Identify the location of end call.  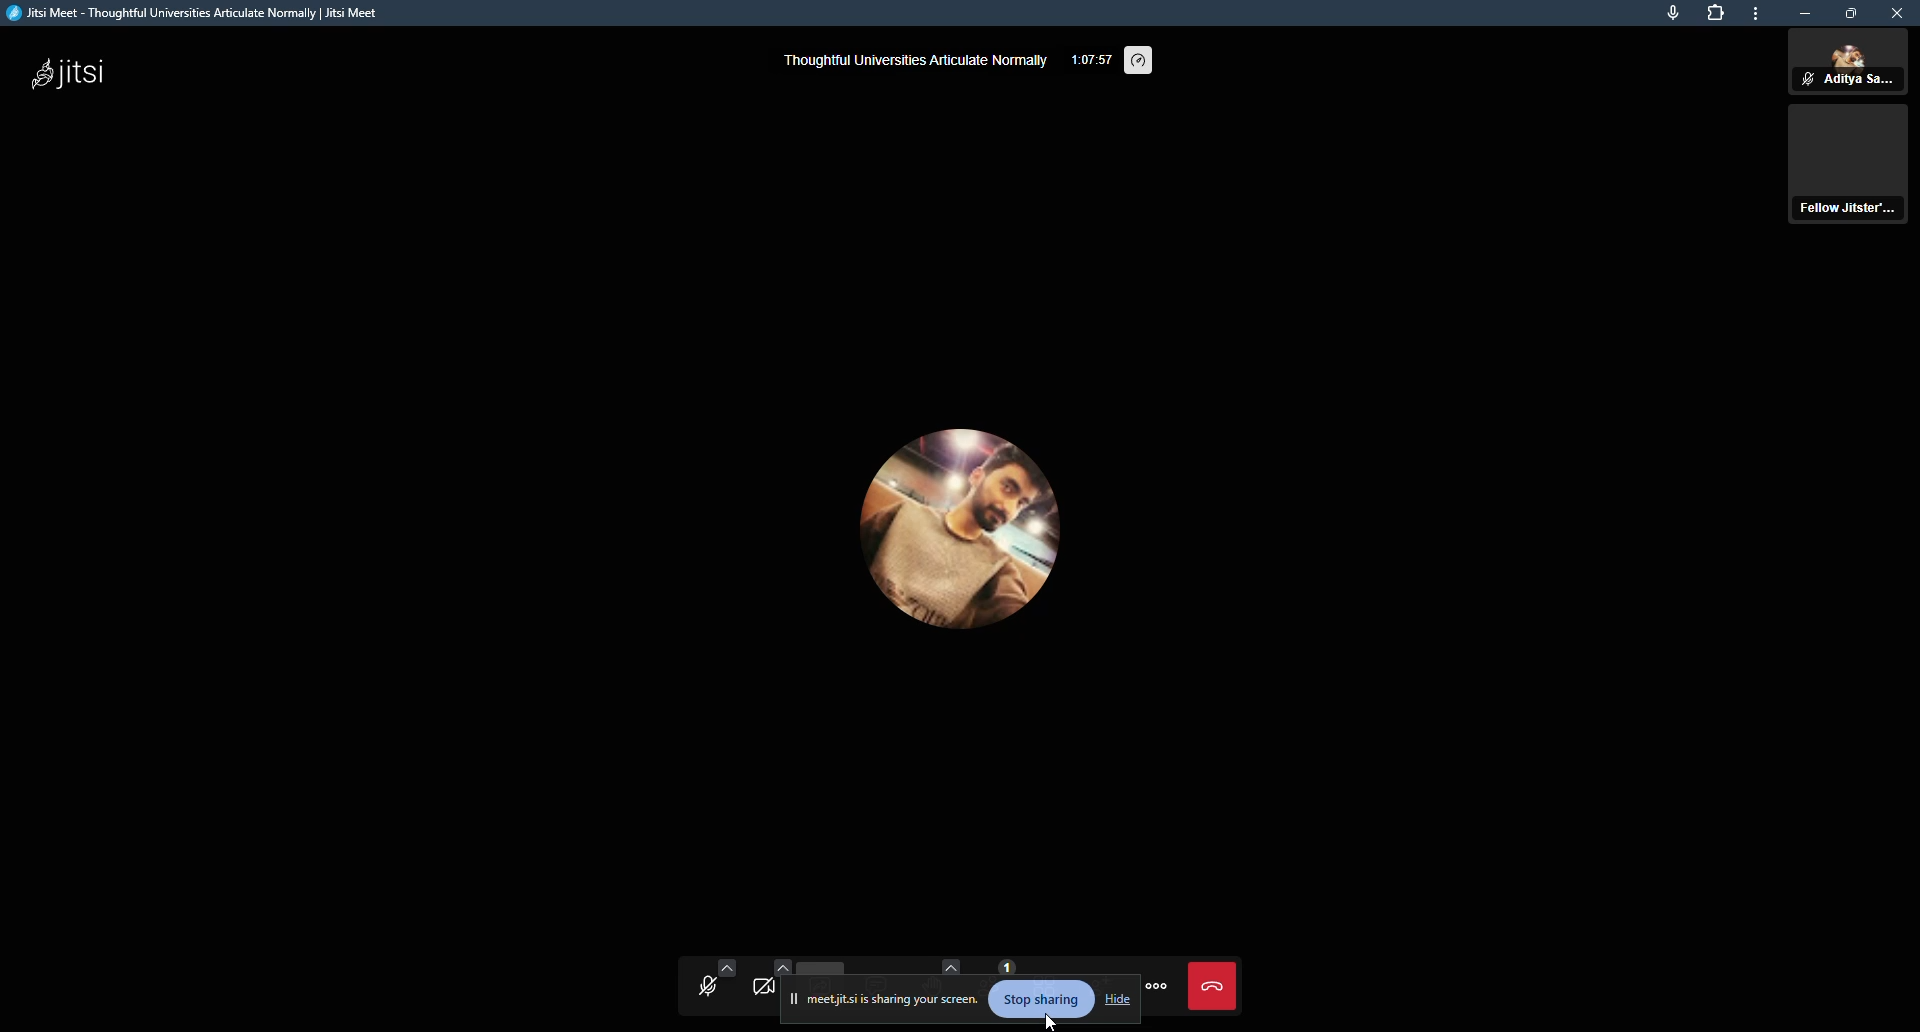
(1216, 987).